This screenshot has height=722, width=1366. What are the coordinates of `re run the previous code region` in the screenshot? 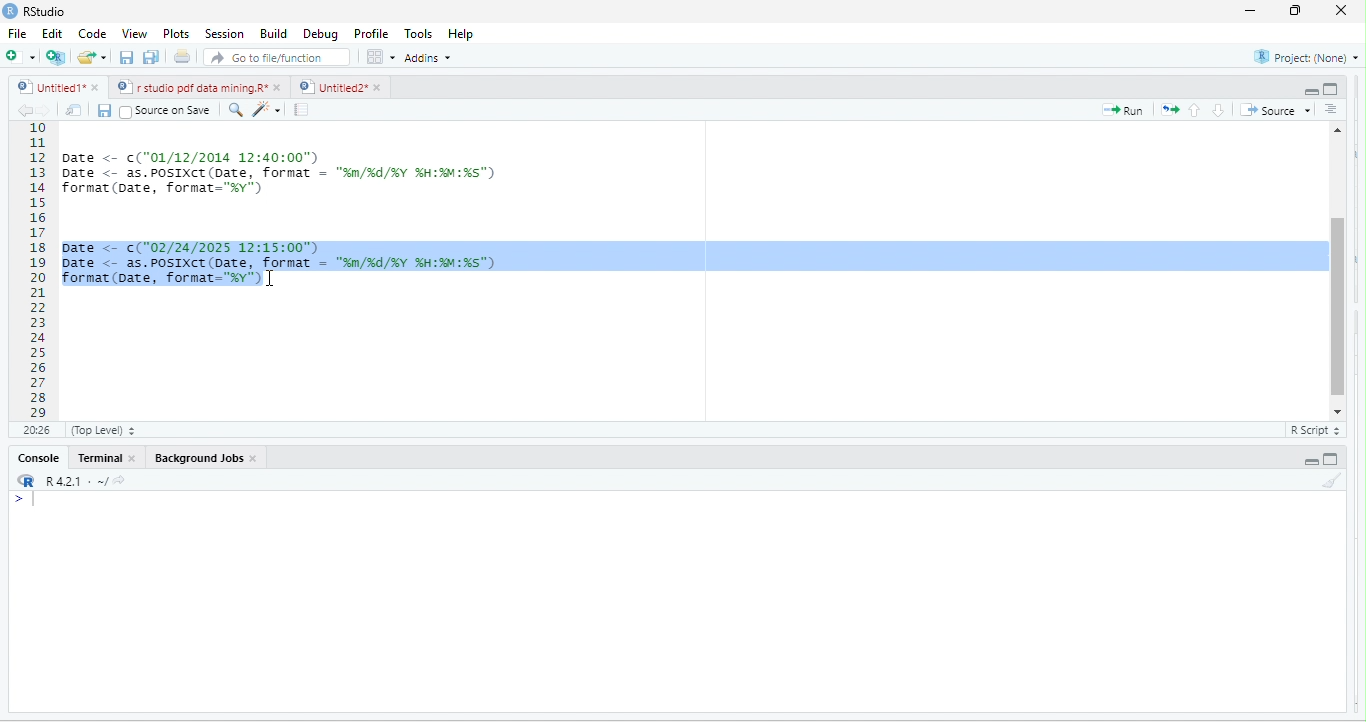 It's located at (1173, 108).